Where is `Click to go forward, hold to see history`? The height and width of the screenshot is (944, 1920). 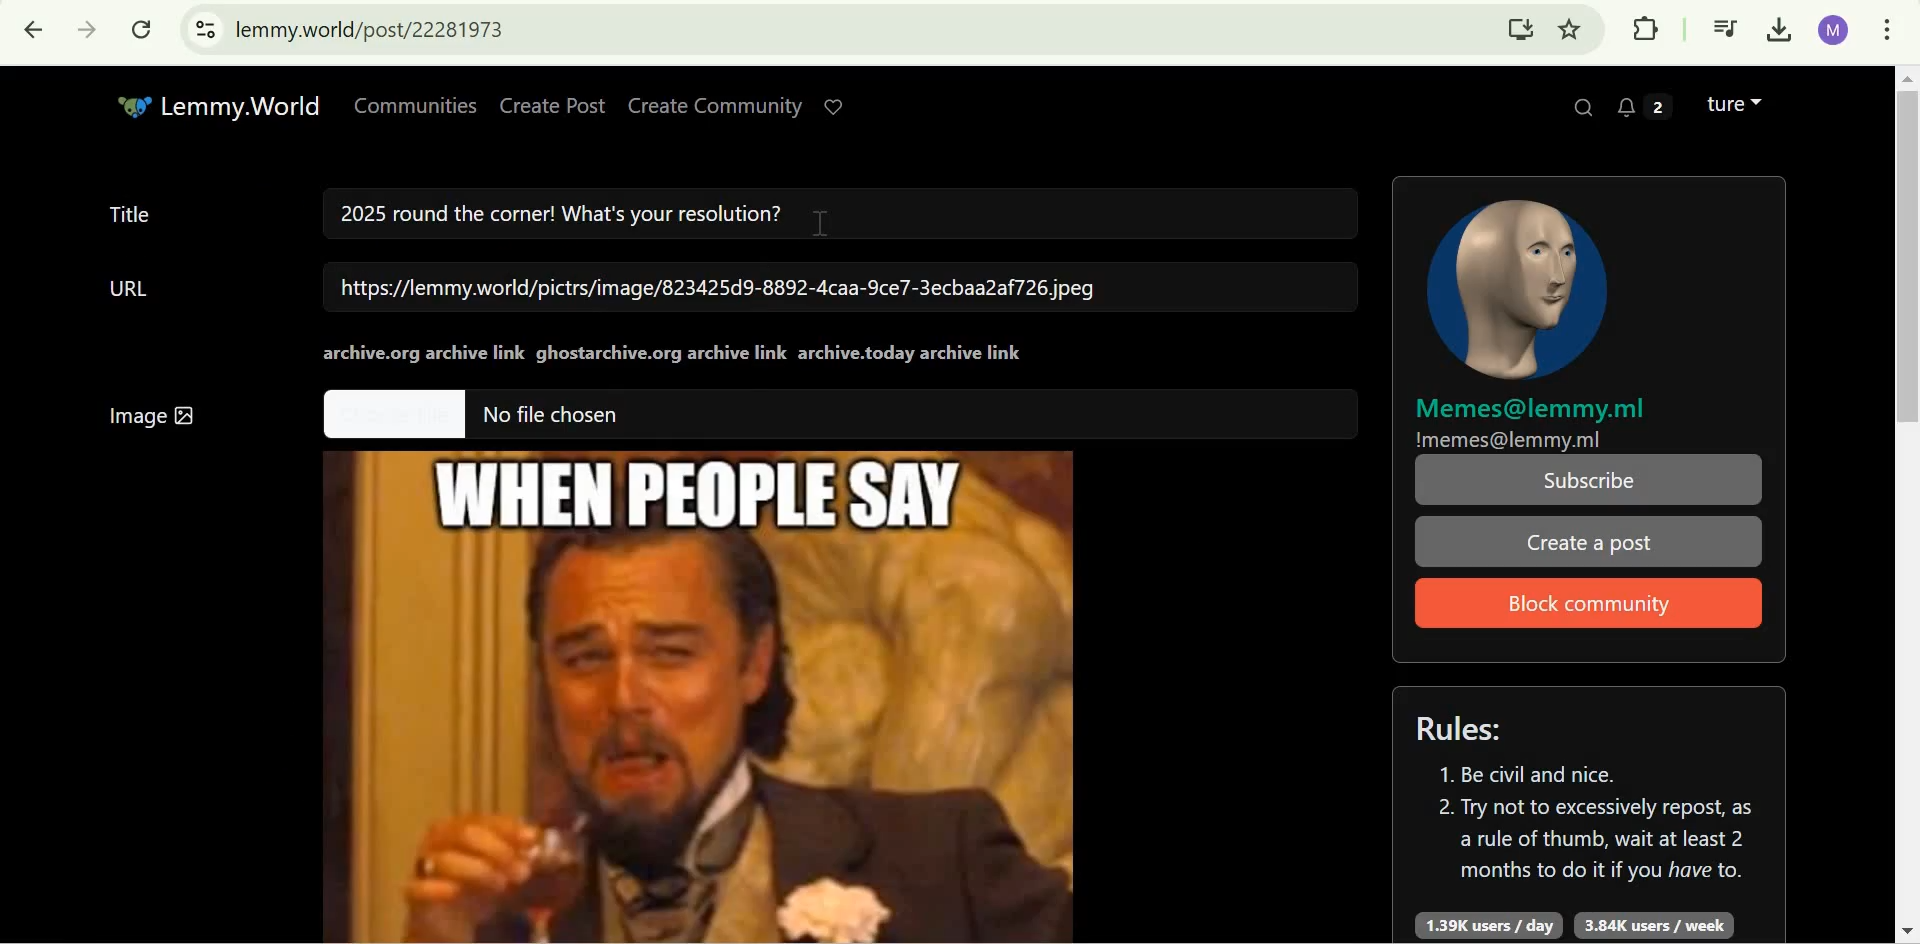
Click to go forward, hold to see history is located at coordinates (88, 30).